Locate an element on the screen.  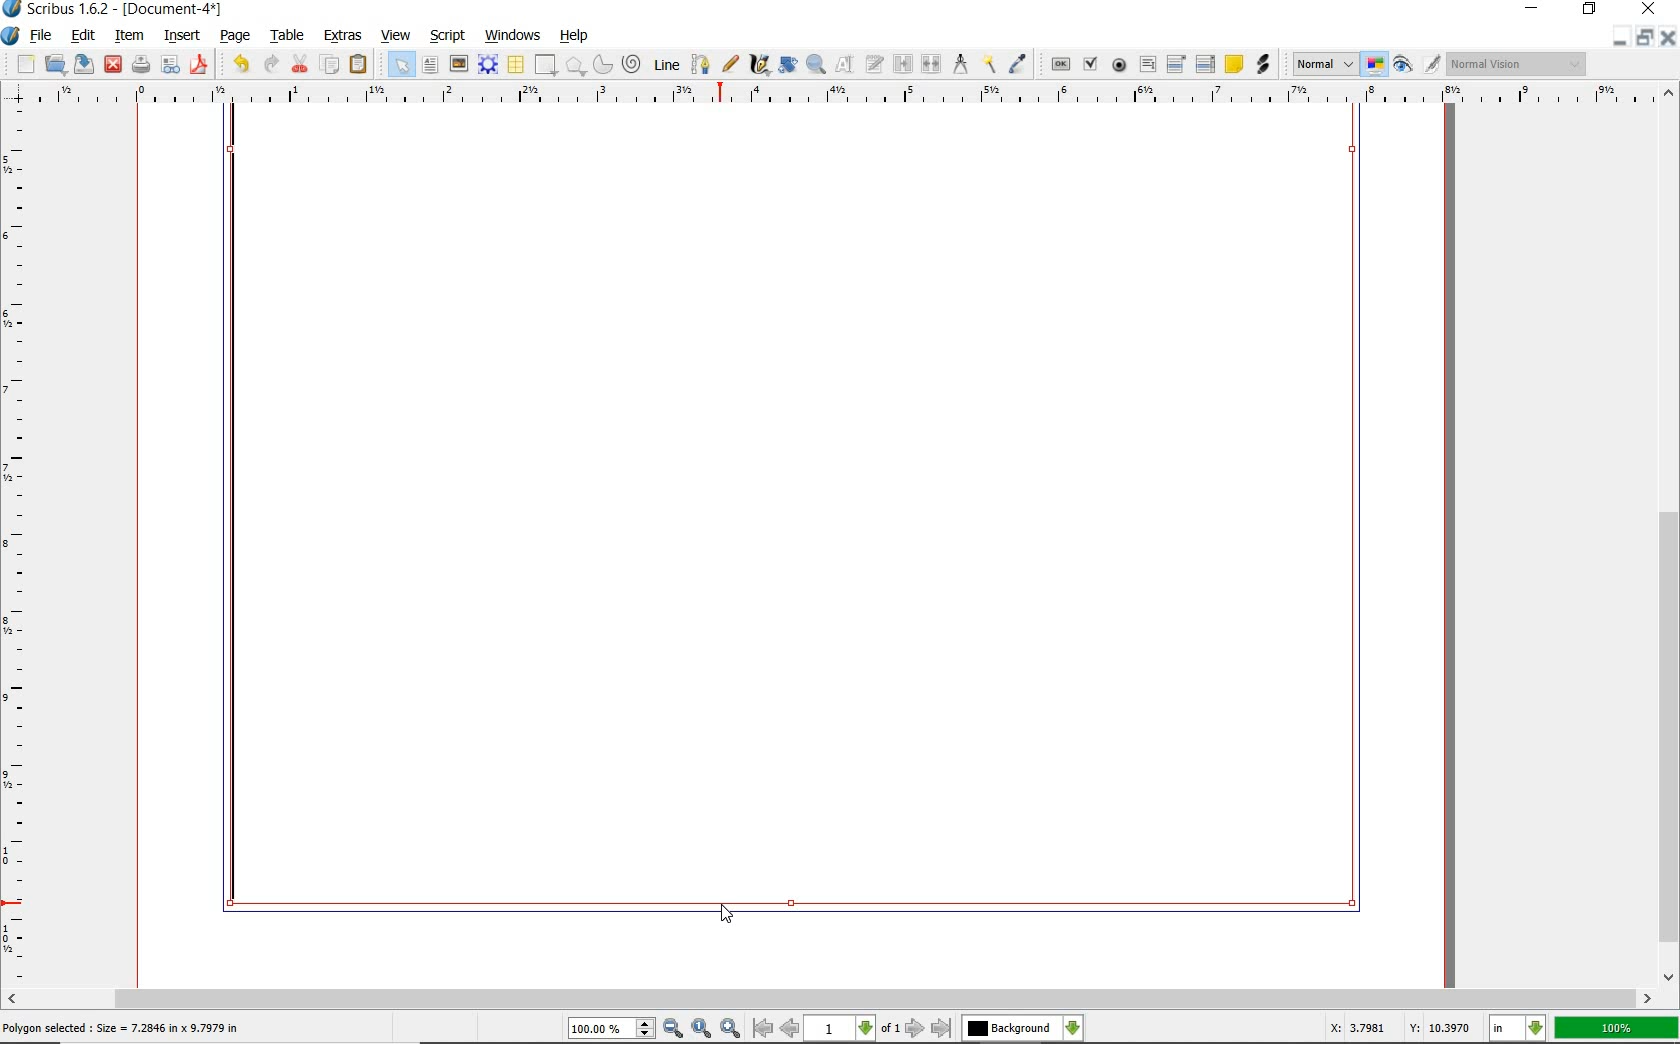
1 is located at coordinates (841, 1029).